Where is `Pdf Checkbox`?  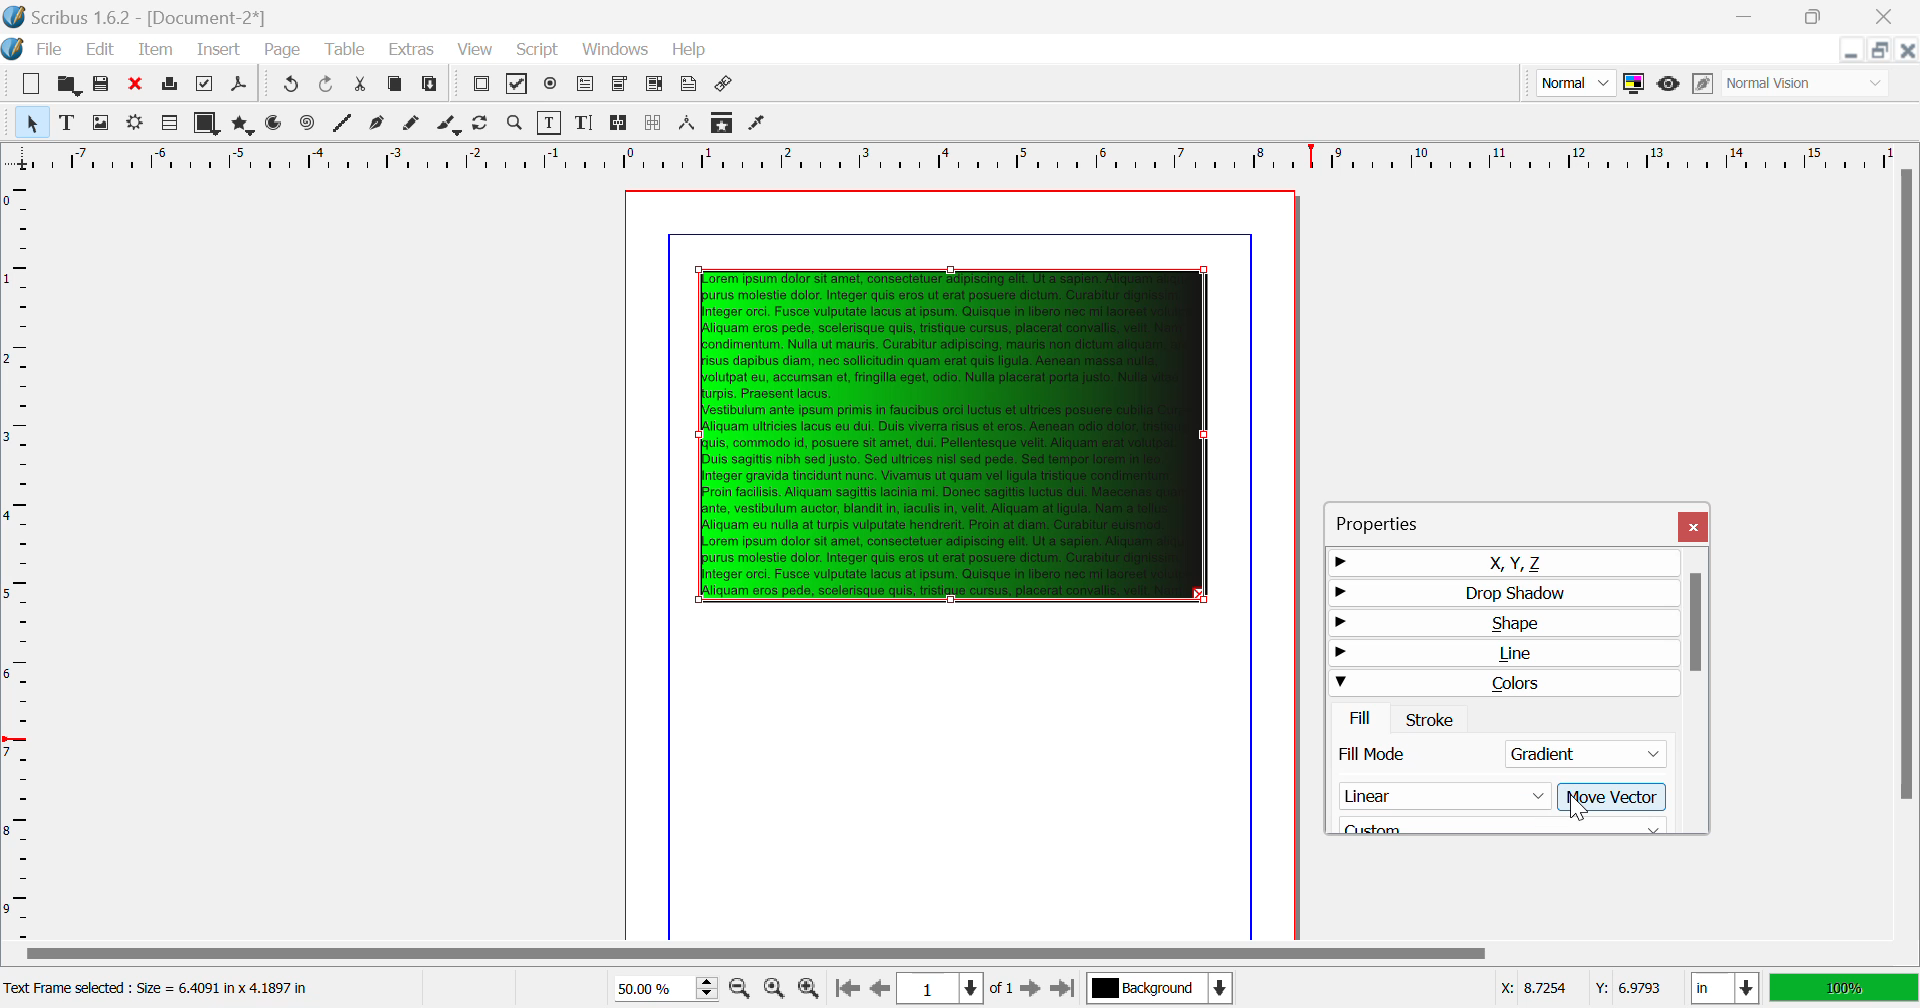 Pdf Checkbox is located at coordinates (518, 87).